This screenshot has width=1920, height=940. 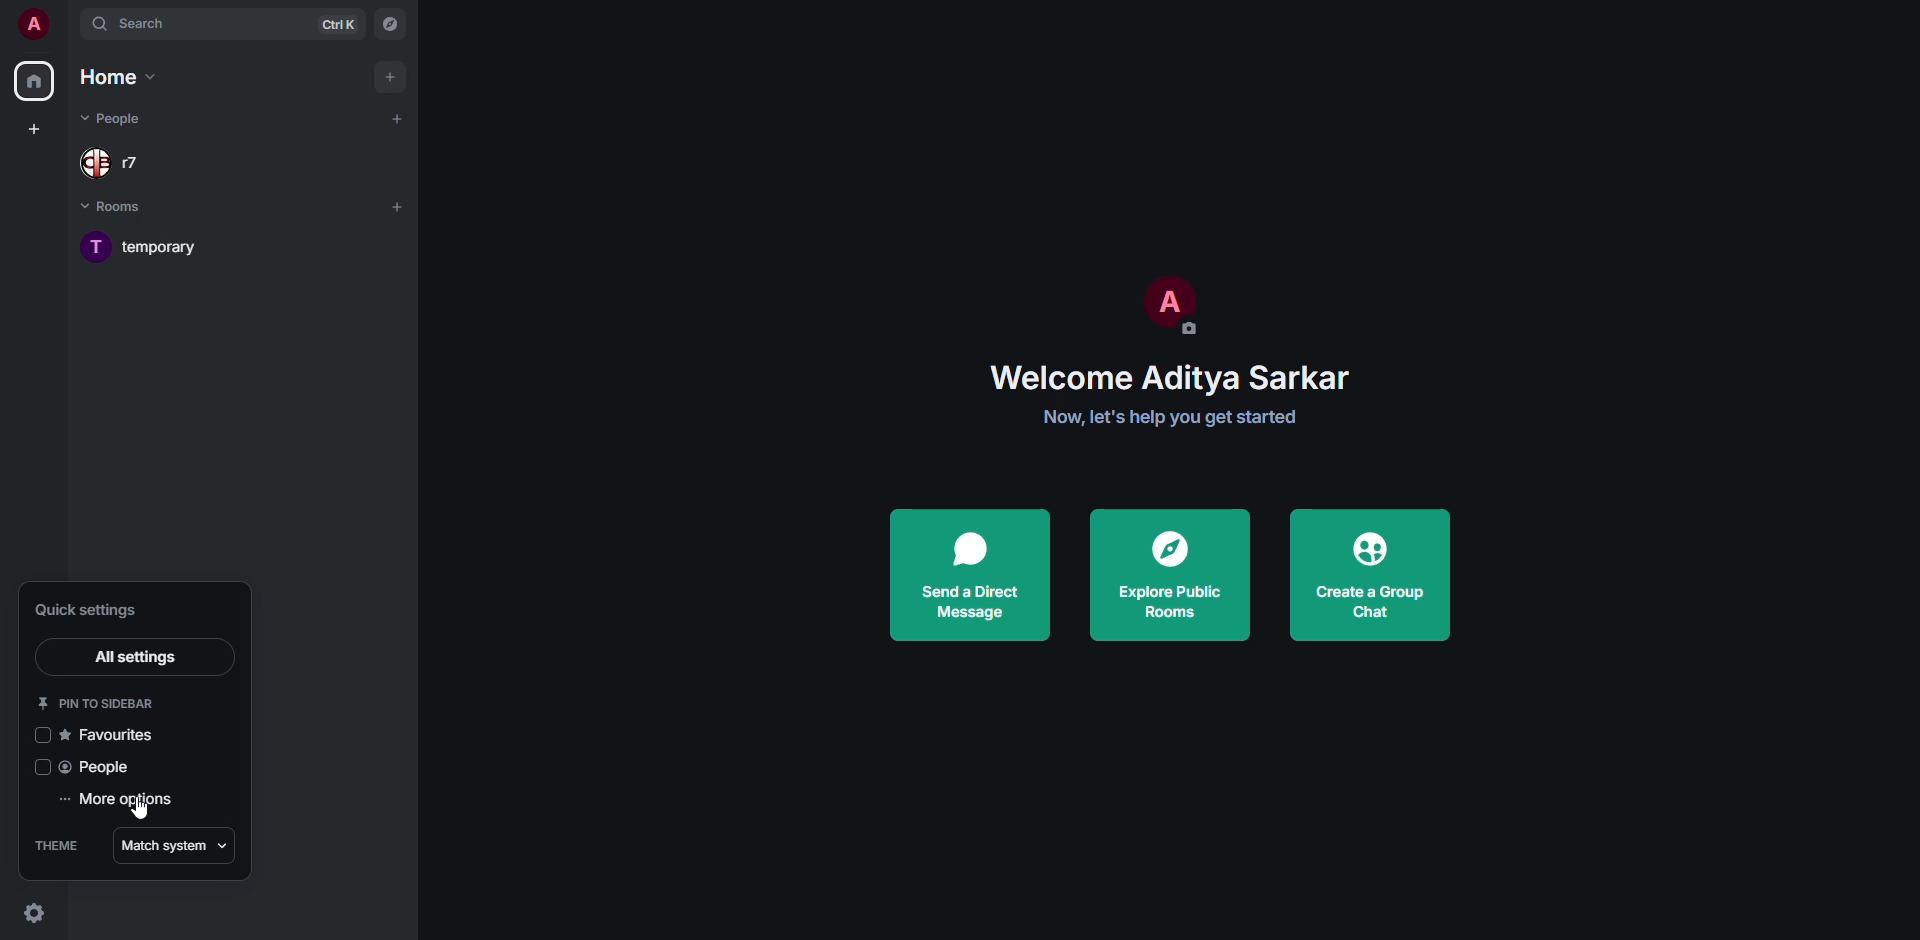 I want to click on more options, so click(x=116, y=800).